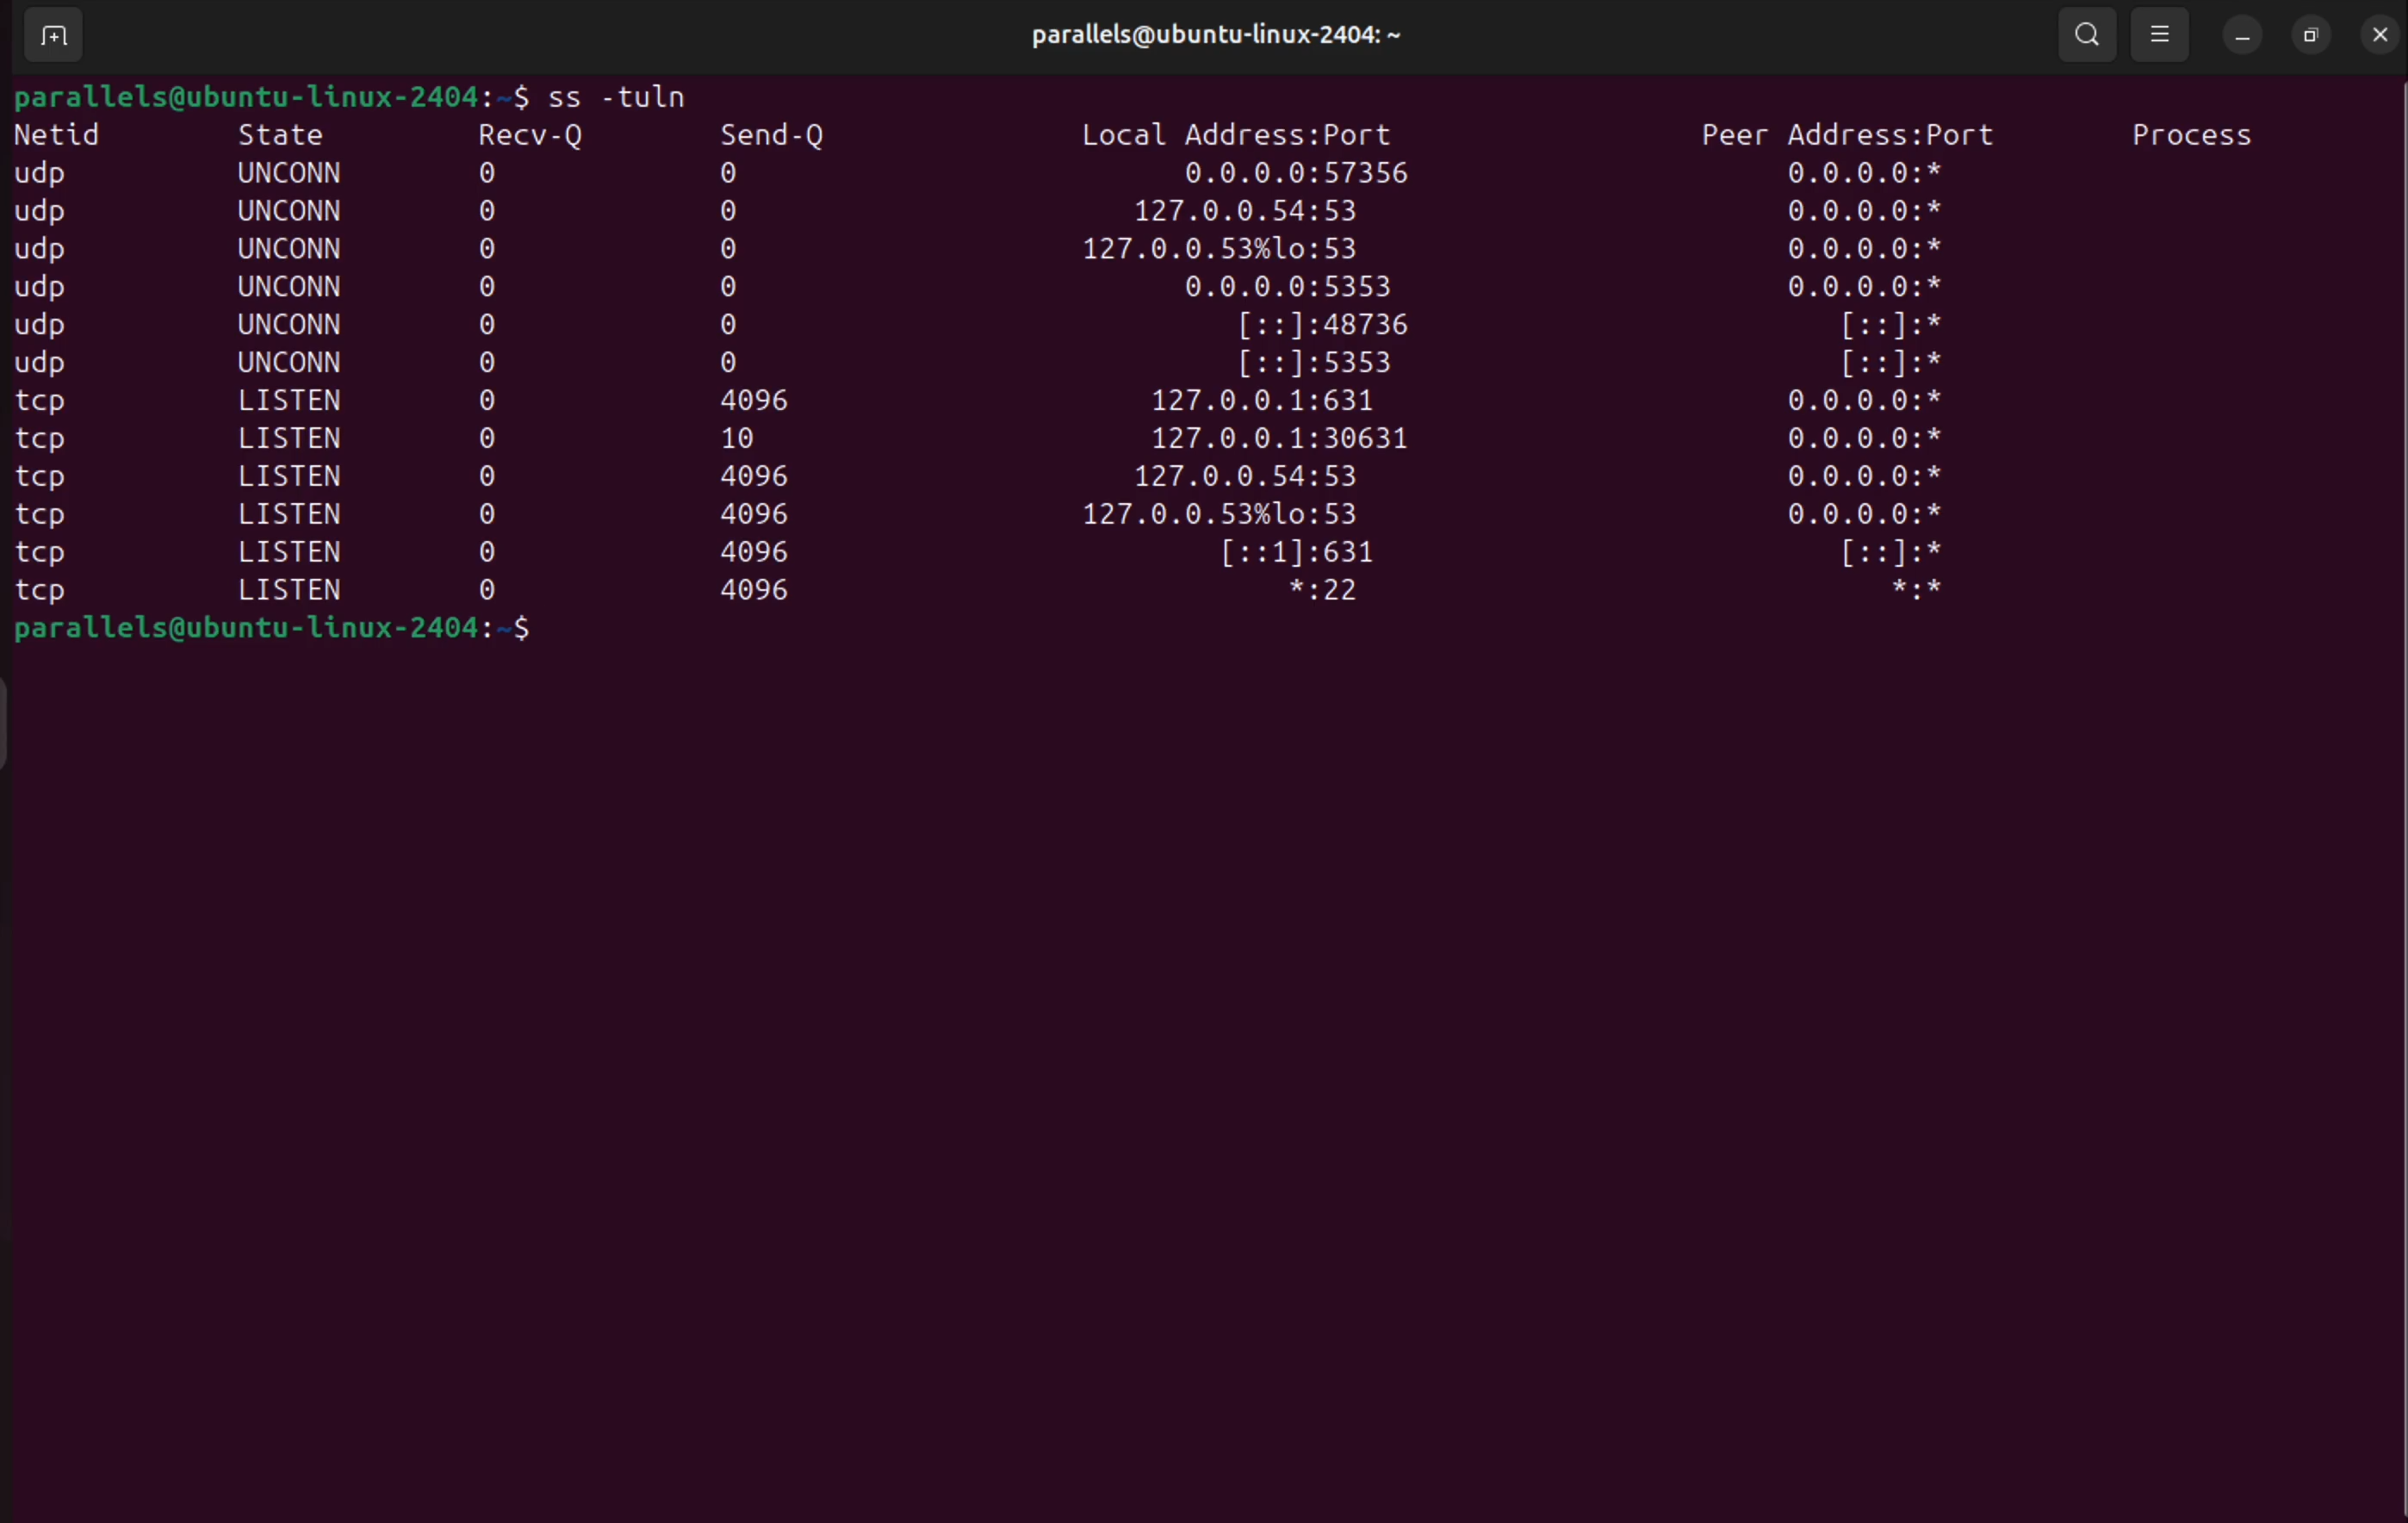 Image resolution: width=2408 pixels, height=1523 pixels. What do you see at coordinates (1325, 327) in the screenshot?
I see `48736` at bounding box center [1325, 327].